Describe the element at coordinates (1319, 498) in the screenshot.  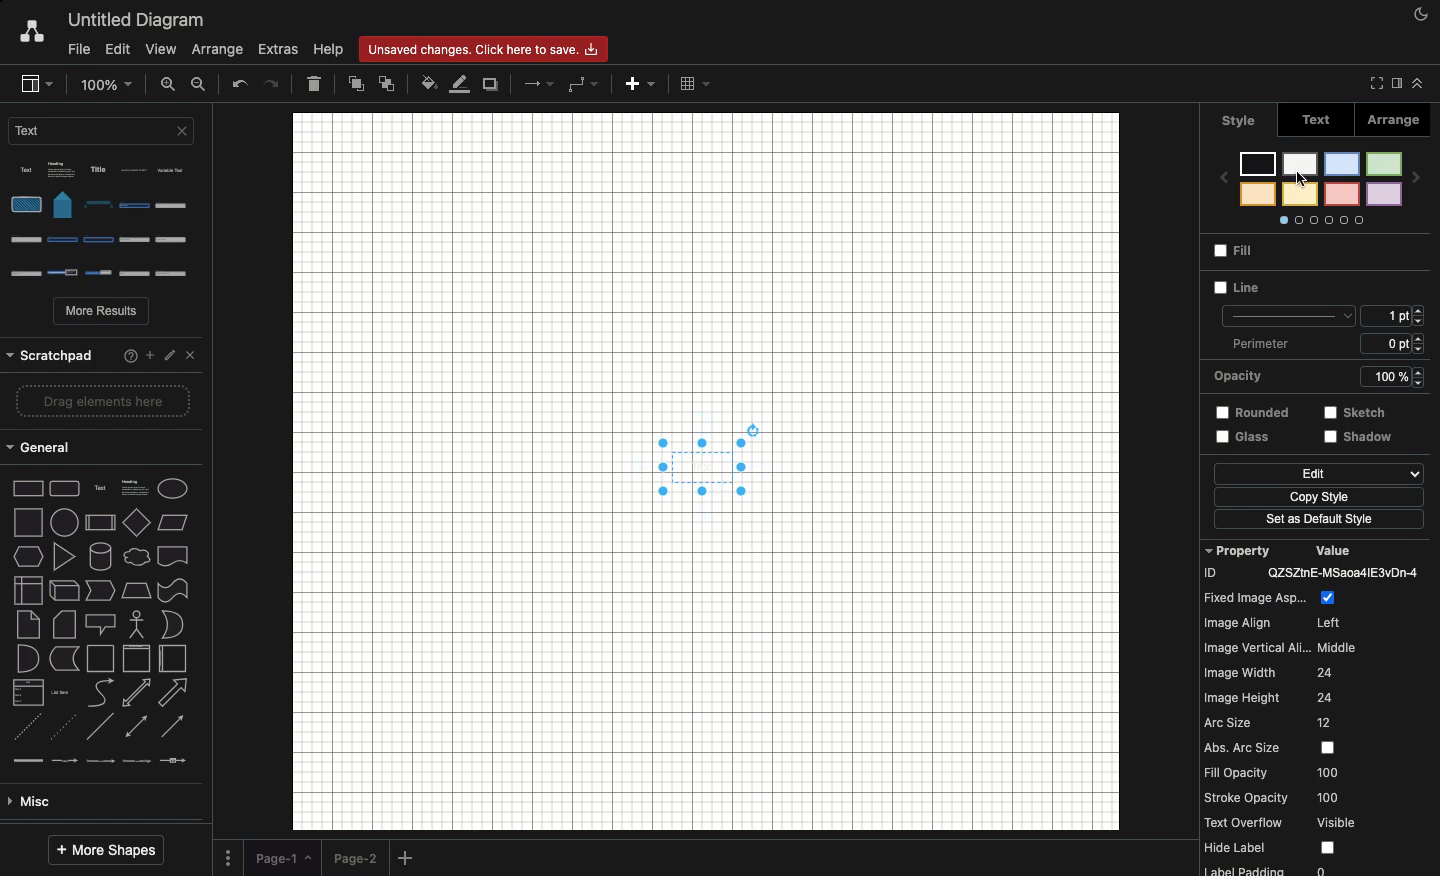
I see `Copy style` at that location.